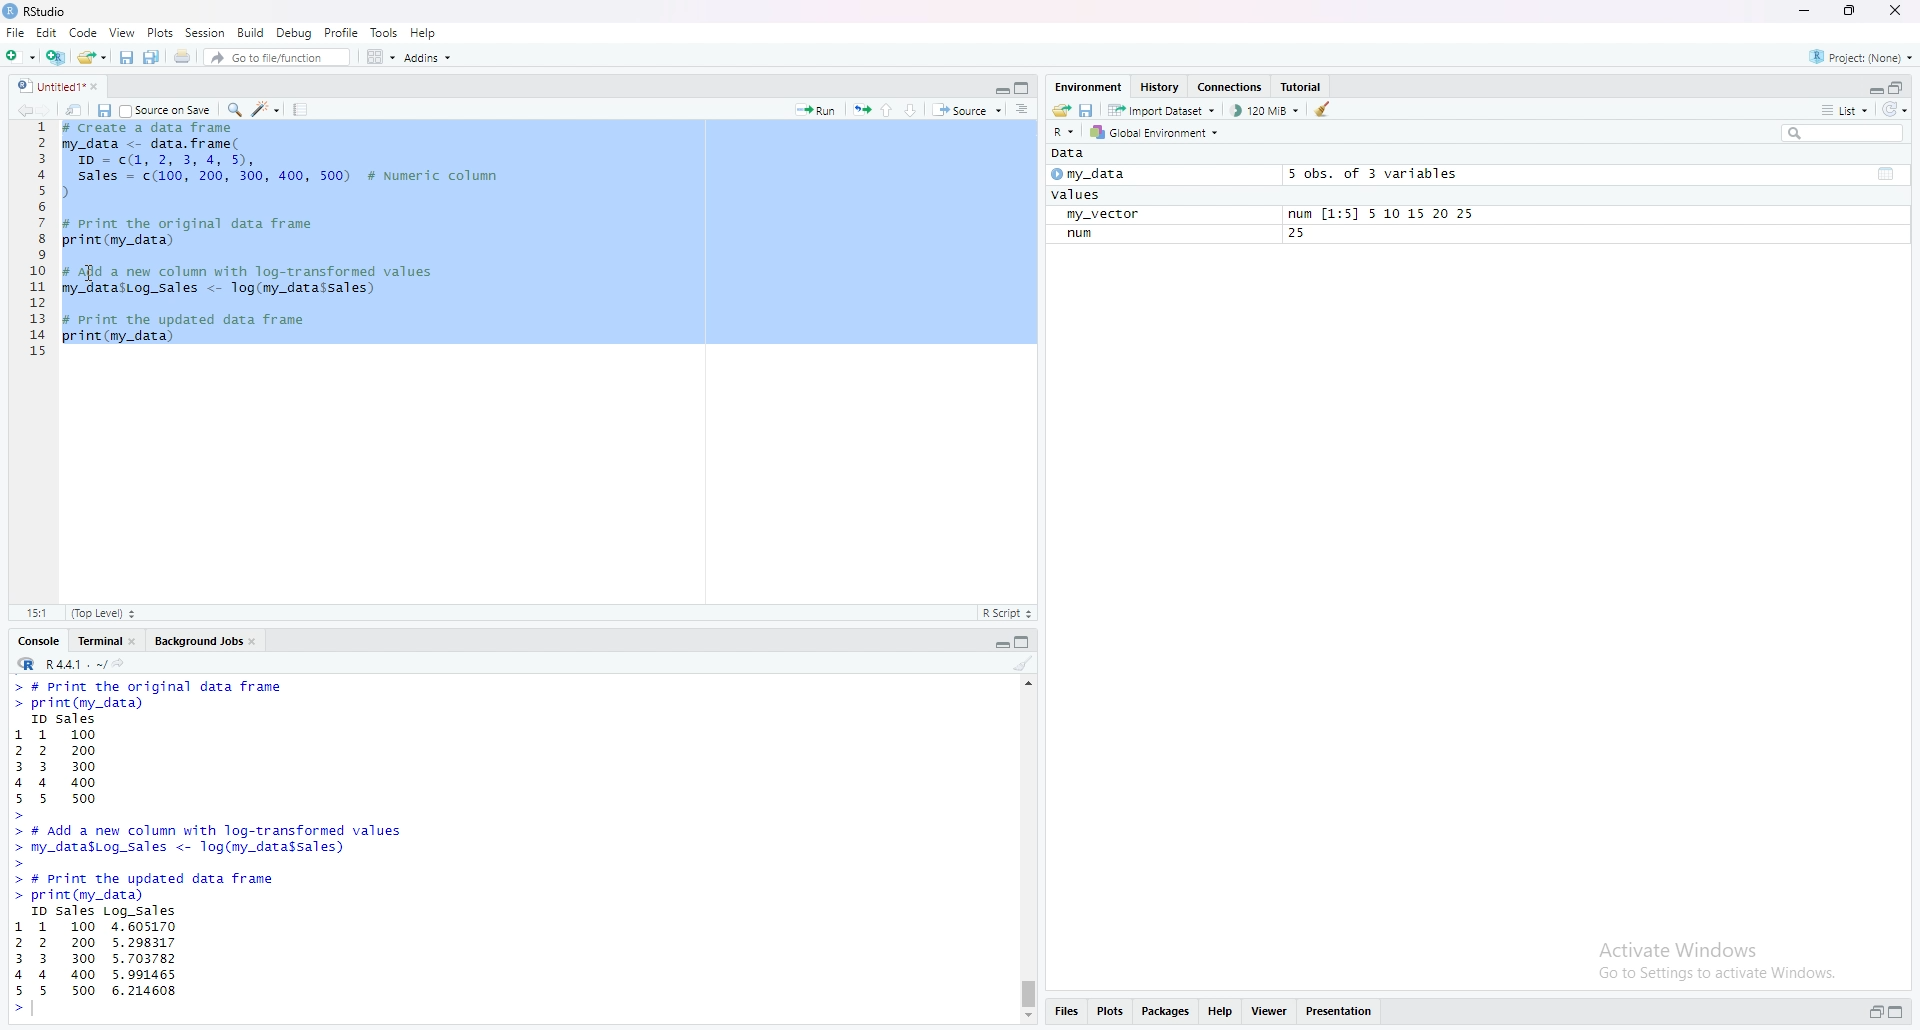  What do you see at coordinates (155, 59) in the screenshot?
I see `save all open documents` at bounding box center [155, 59].